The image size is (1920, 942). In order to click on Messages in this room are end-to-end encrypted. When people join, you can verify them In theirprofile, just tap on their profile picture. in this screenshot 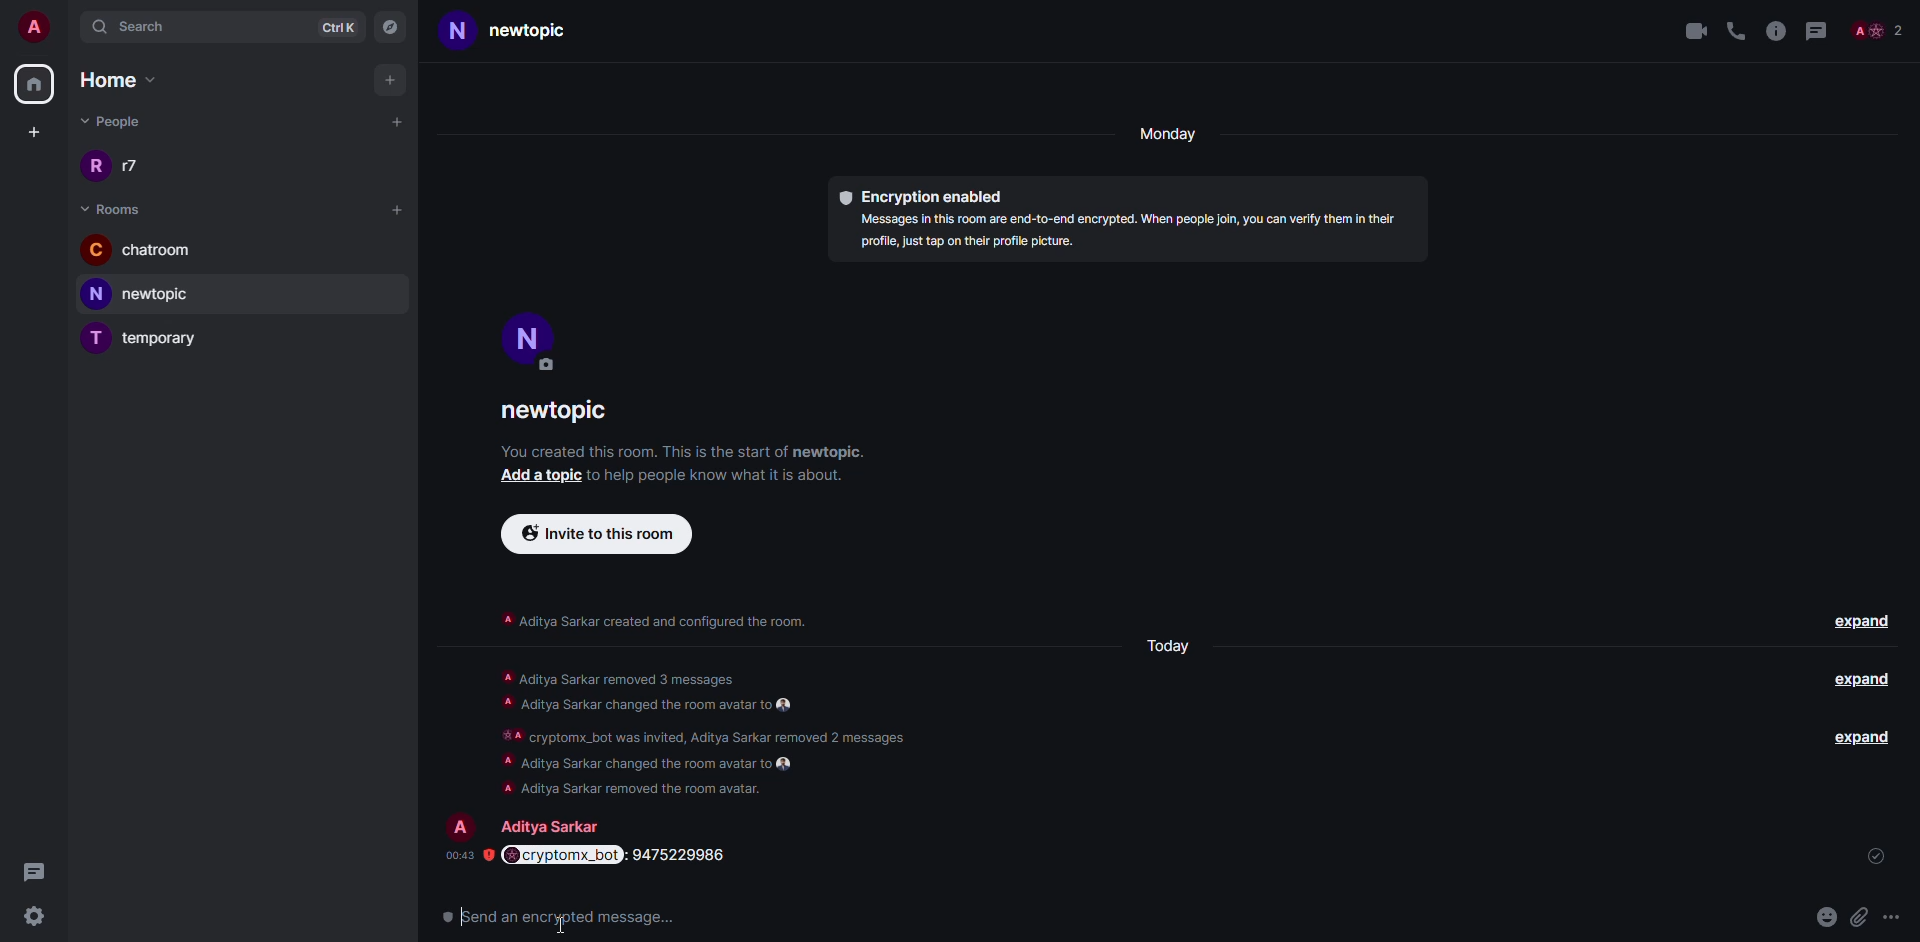, I will do `click(1132, 237)`.